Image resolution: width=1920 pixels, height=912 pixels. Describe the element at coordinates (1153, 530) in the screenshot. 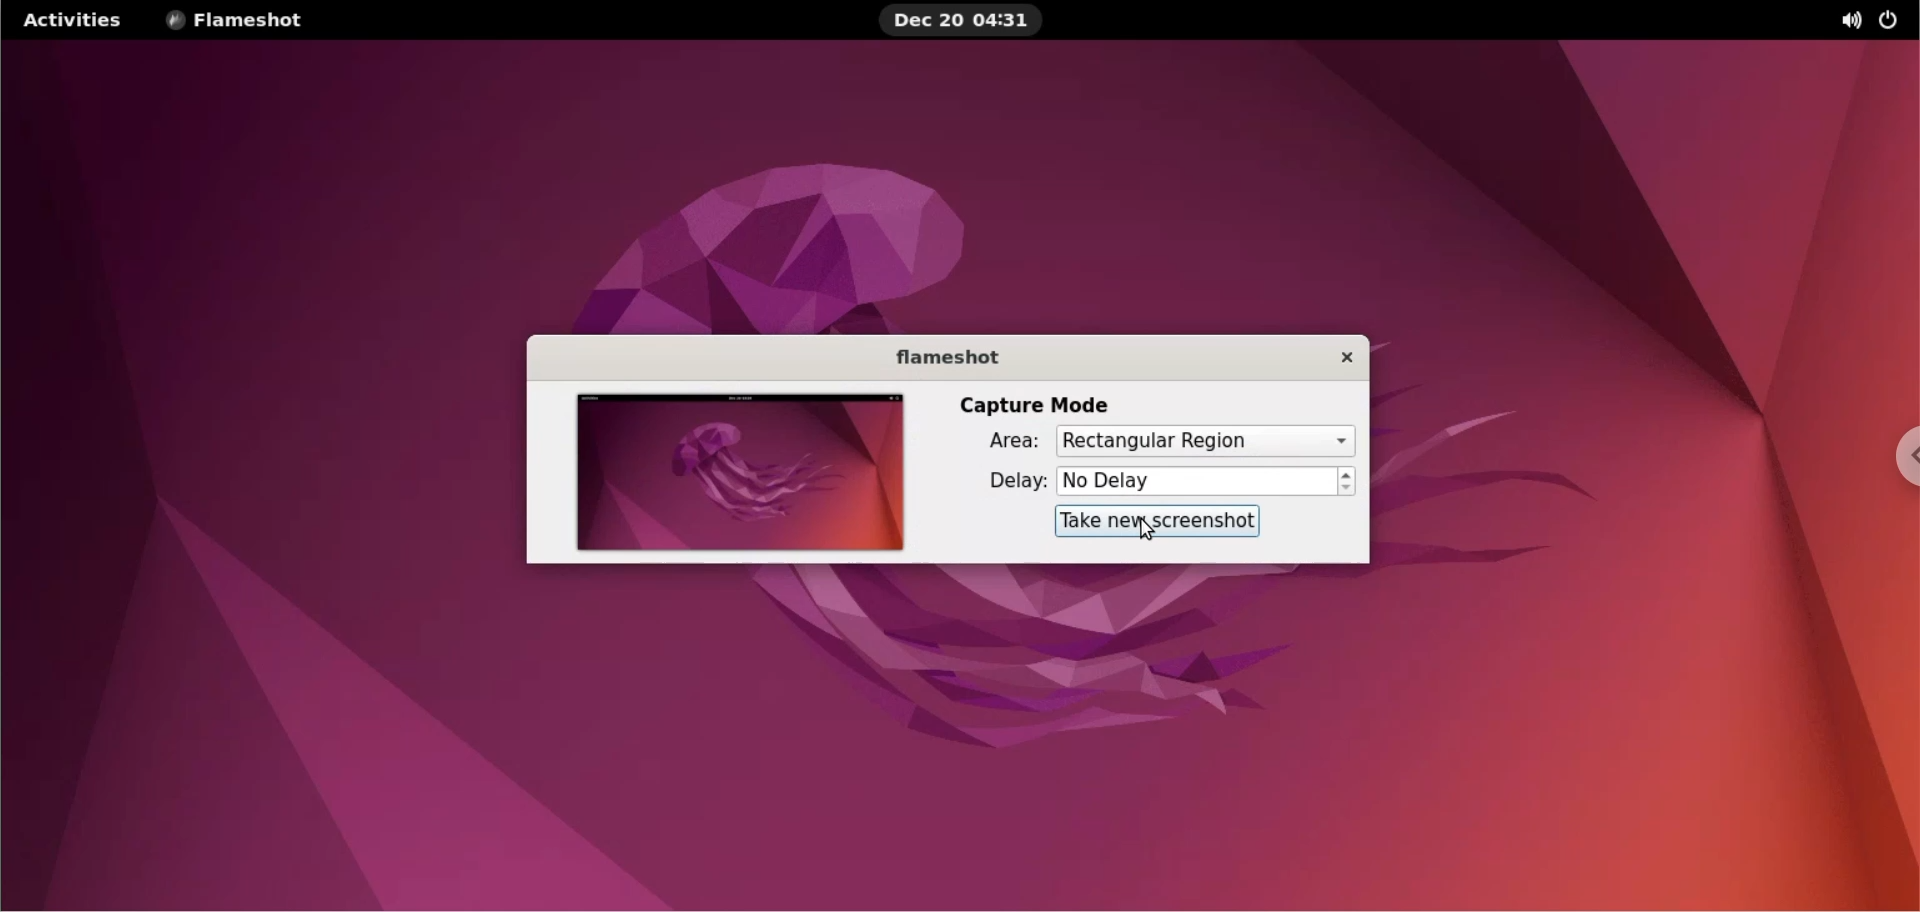

I see `cursor` at that location.